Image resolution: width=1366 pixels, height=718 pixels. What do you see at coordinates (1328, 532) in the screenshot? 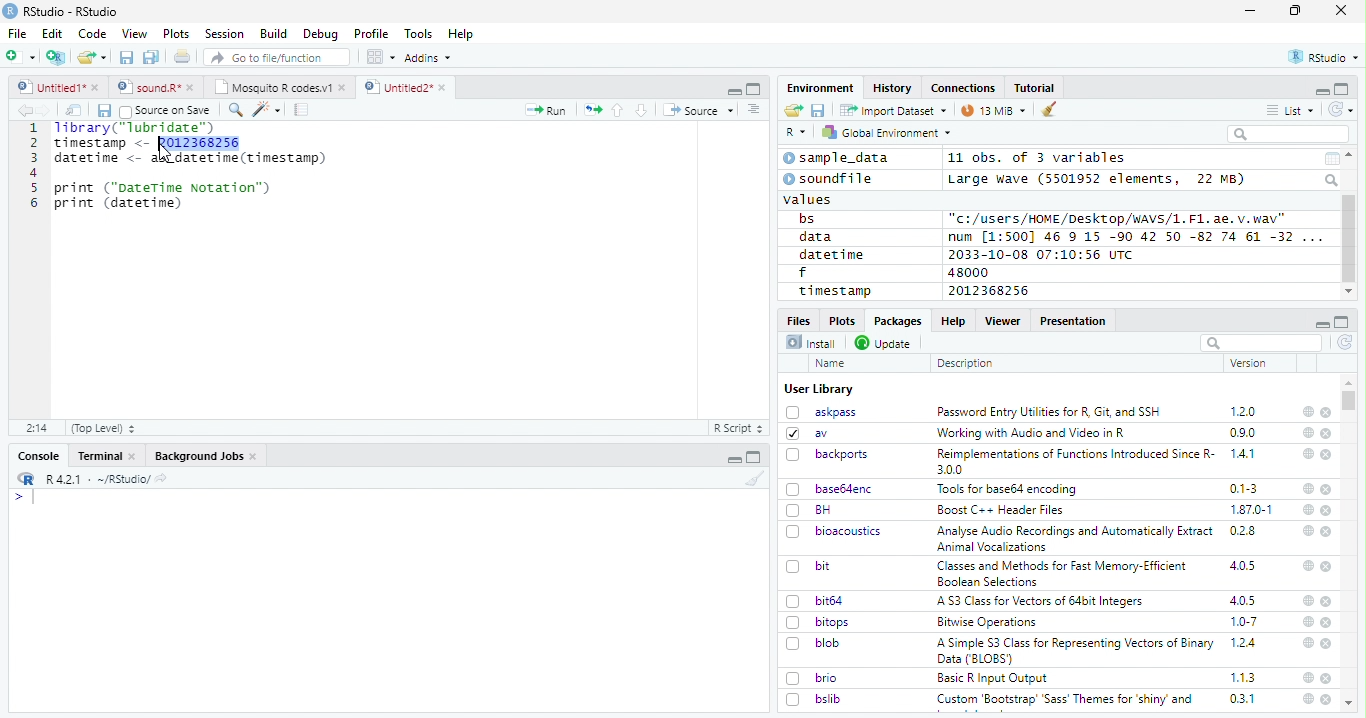
I see `close` at bounding box center [1328, 532].